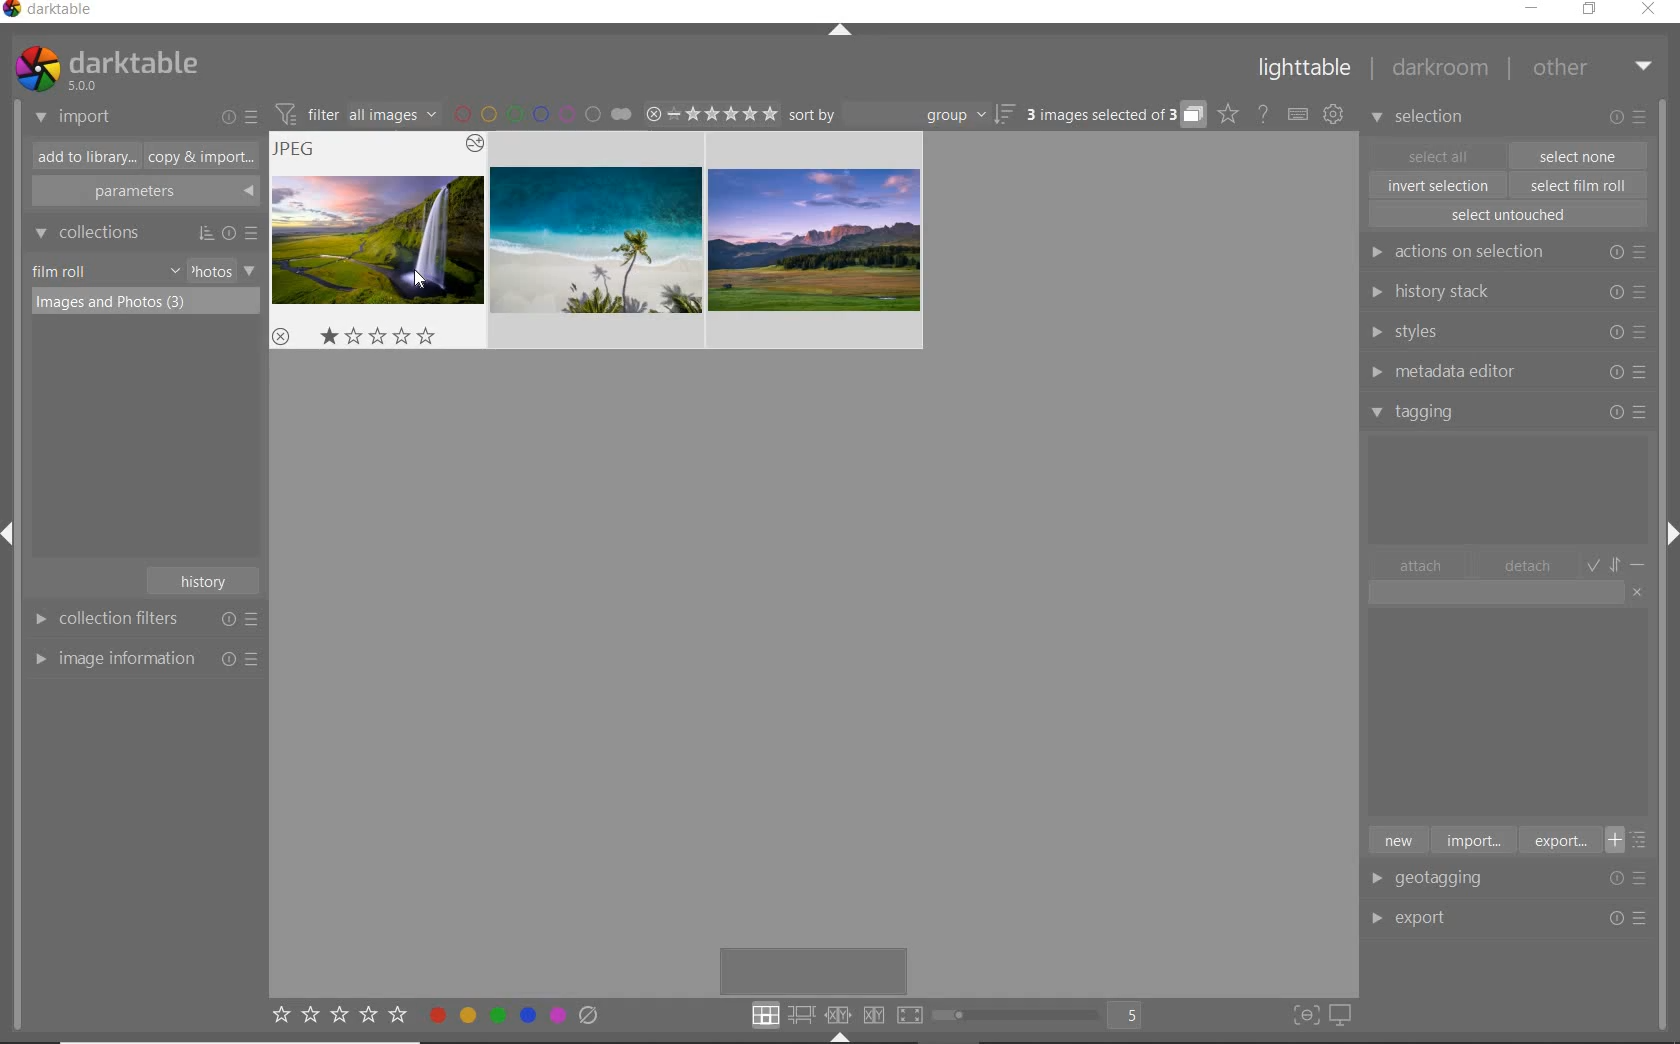 This screenshot has width=1680, height=1044. I want to click on attach, so click(1421, 565).